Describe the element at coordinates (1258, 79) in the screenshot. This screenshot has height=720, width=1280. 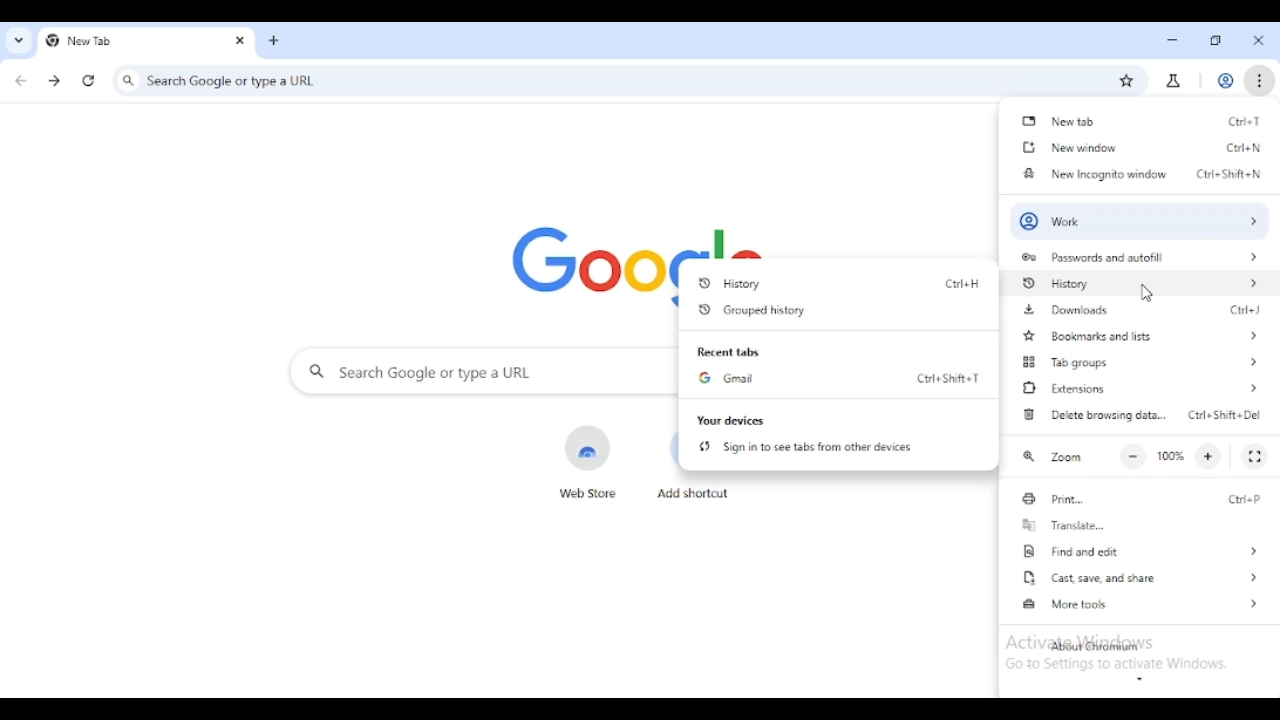
I see `customize and control chromium` at that location.